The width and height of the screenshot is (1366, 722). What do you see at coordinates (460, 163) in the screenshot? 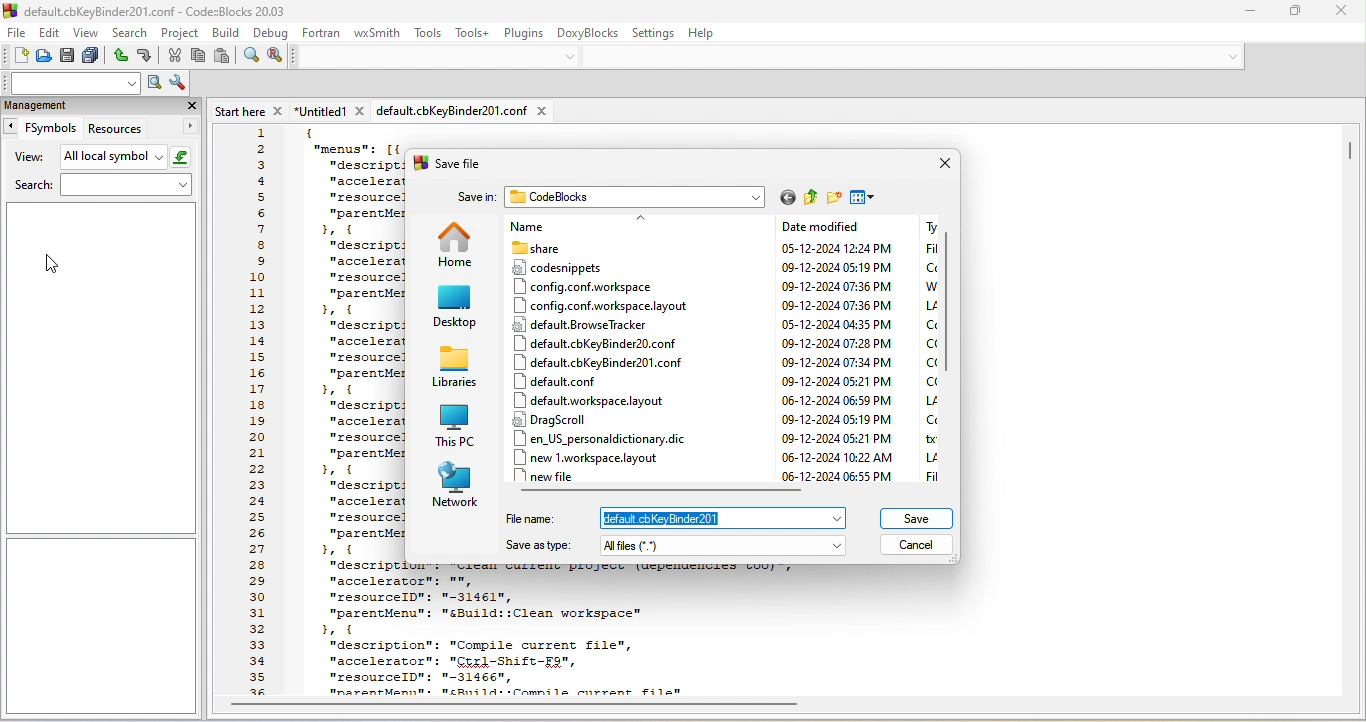
I see `Save File` at bounding box center [460, 163].